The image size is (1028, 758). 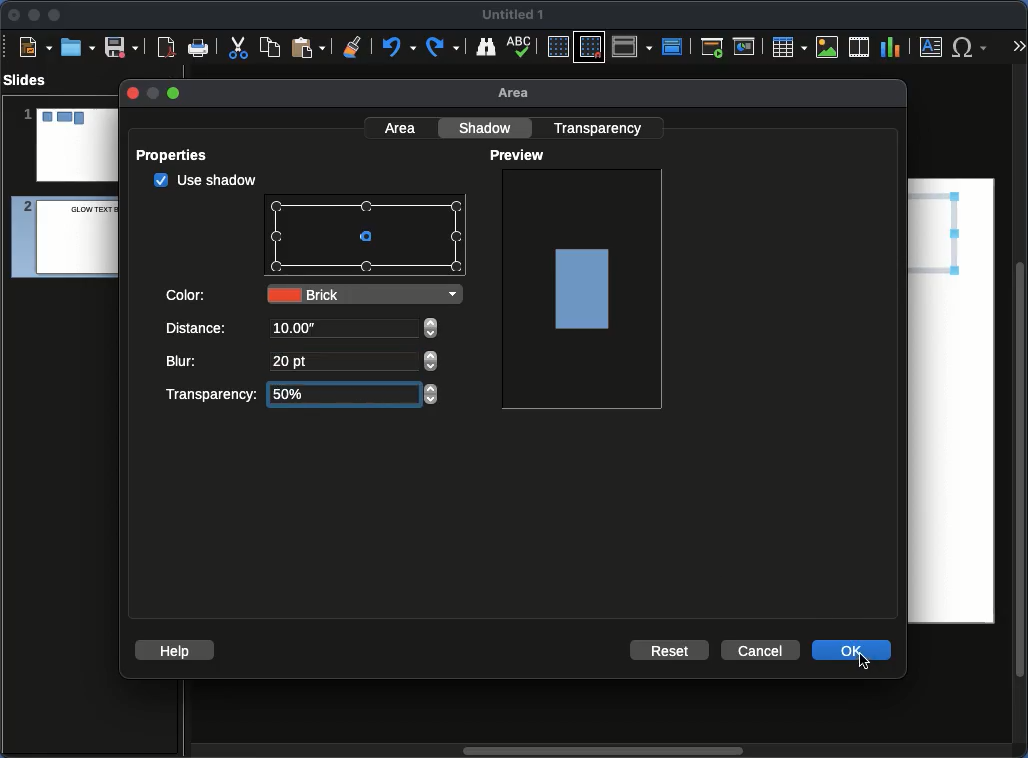 I want to click on cursor, so click(x=867, y=664).